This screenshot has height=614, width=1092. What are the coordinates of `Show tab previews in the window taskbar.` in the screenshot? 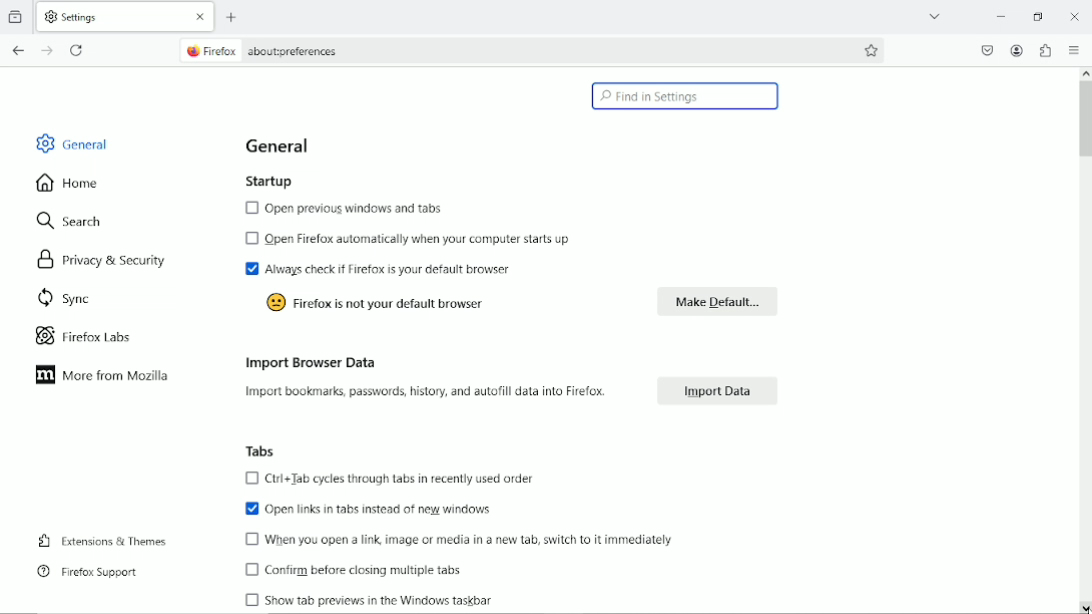 It's located at (369, 599).